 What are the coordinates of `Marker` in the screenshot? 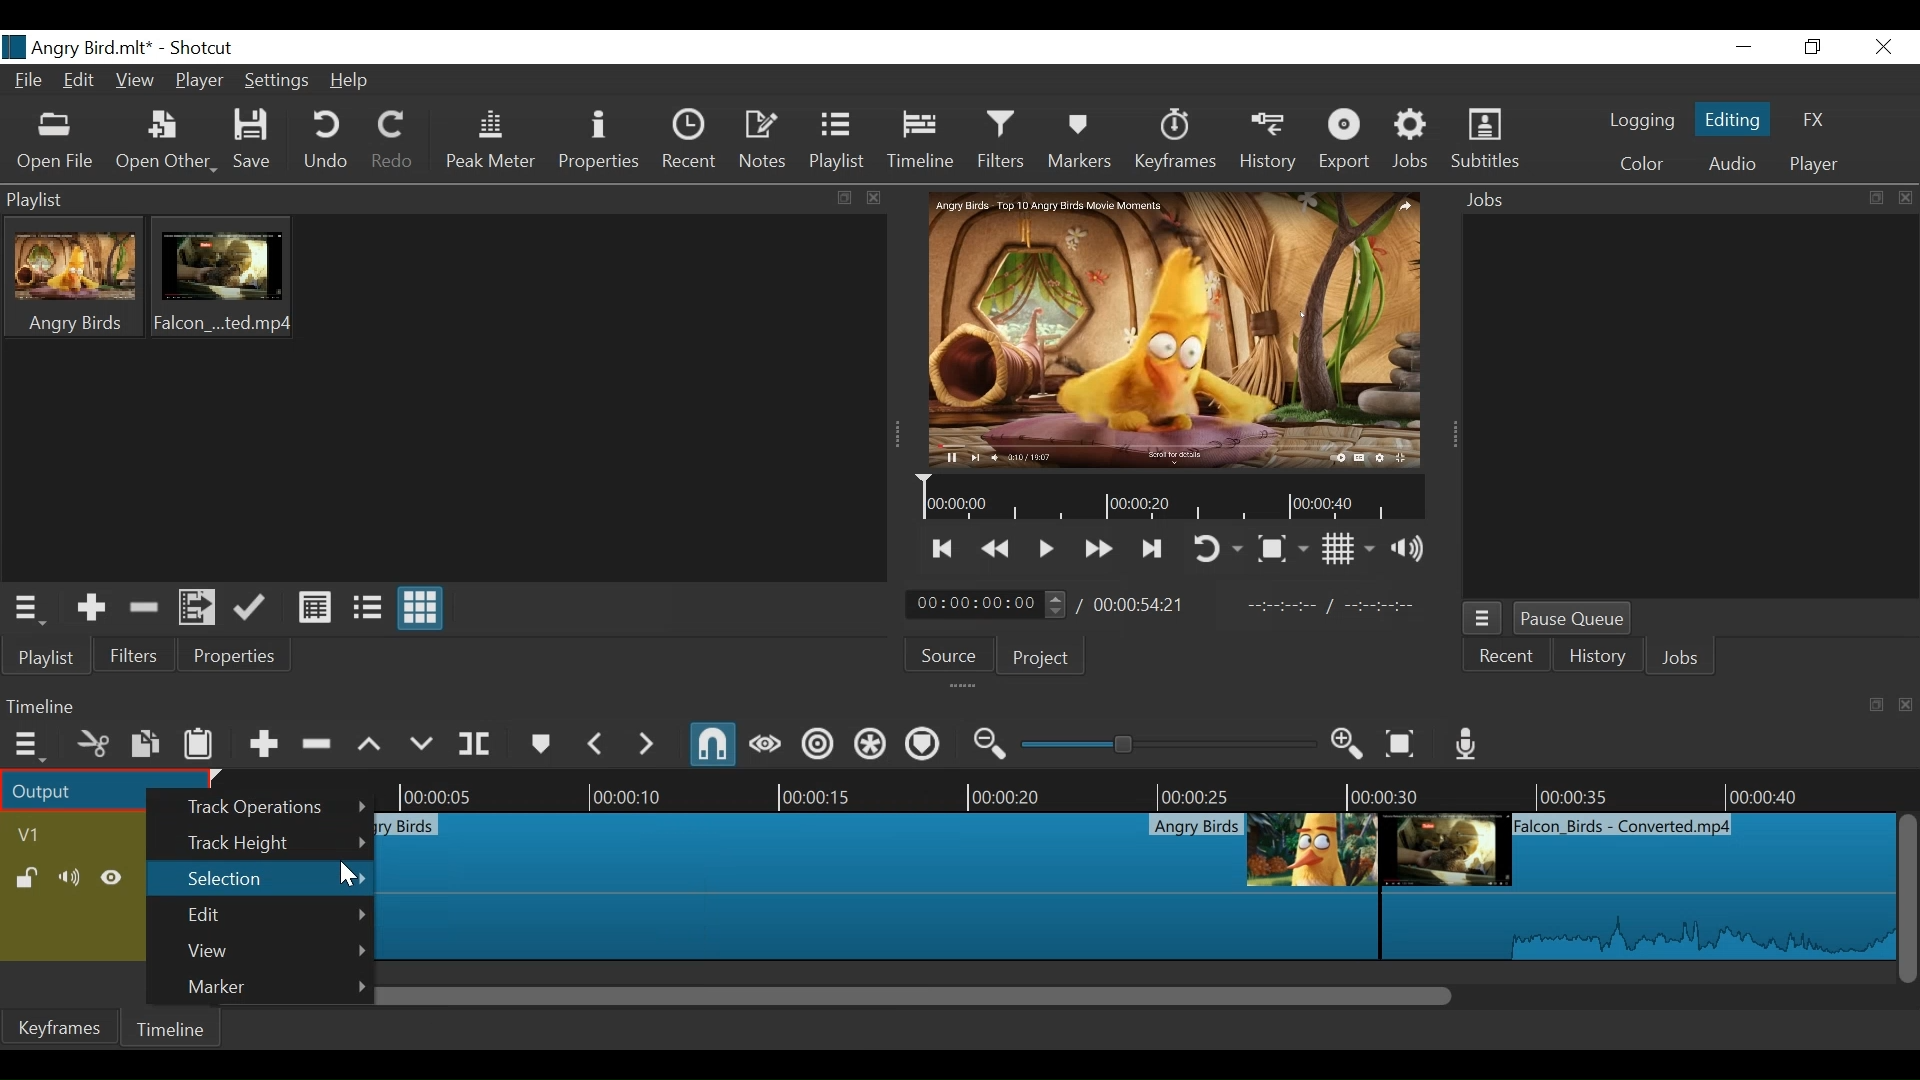 It's located at (273, 987).